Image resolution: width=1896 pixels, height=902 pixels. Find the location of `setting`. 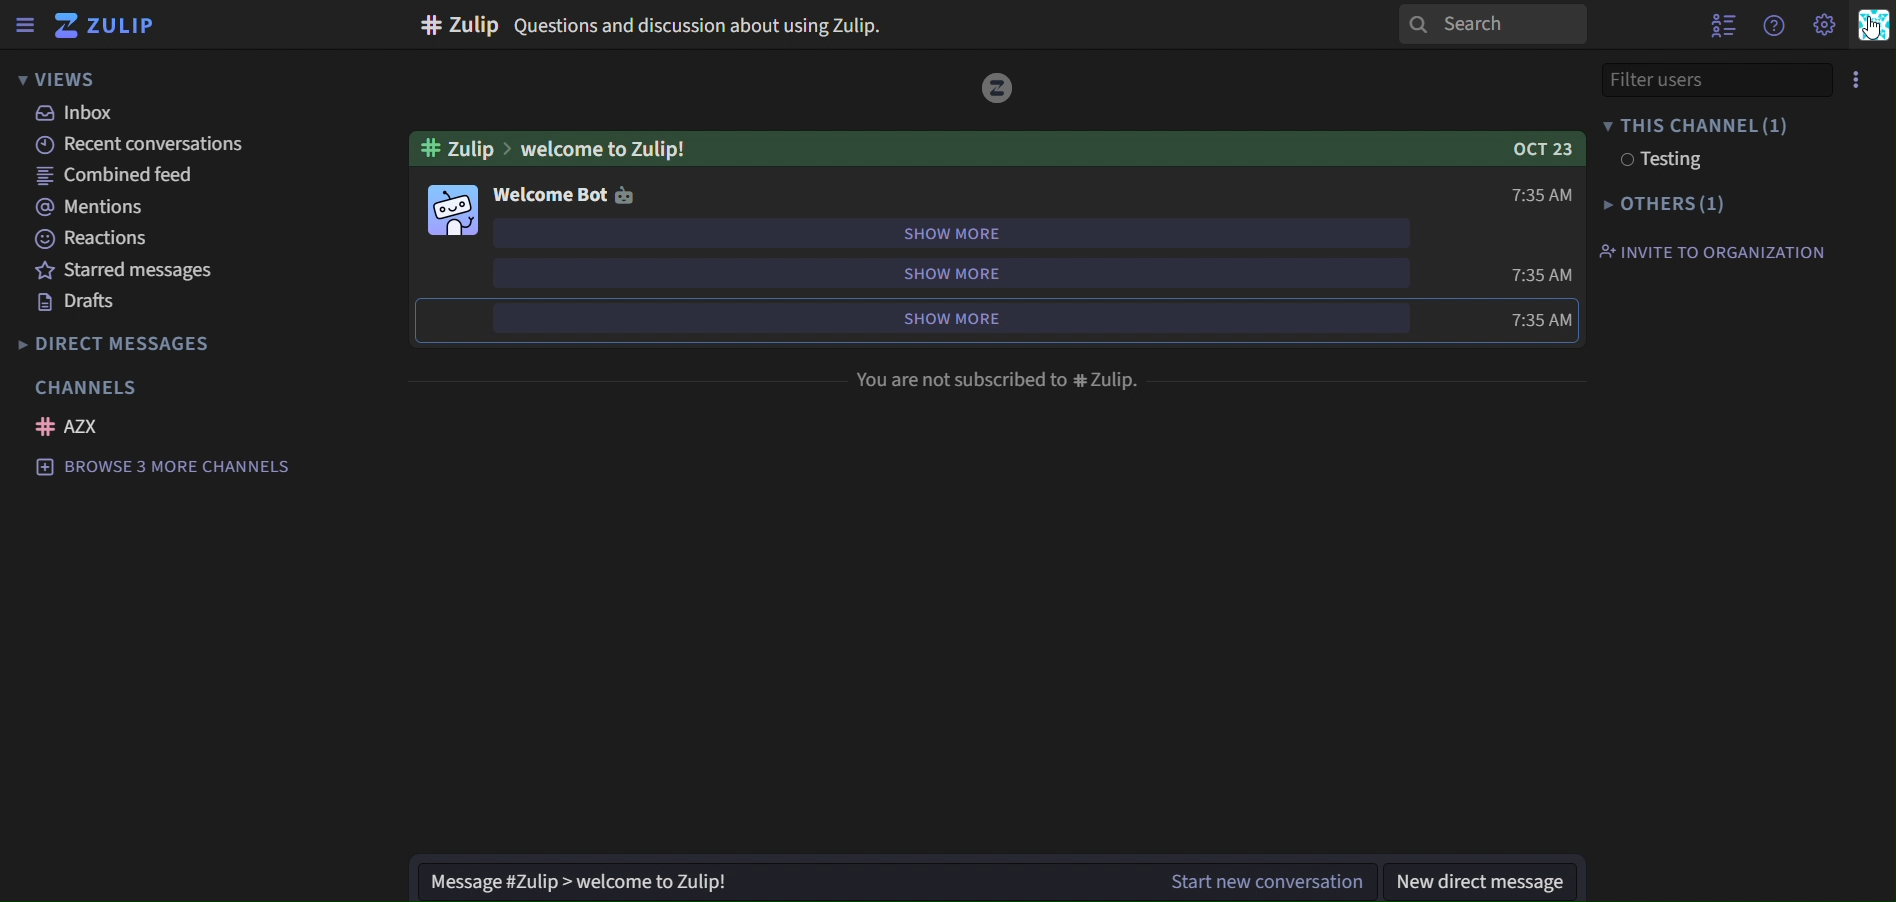

setting is located at coordinates (1823, 24).